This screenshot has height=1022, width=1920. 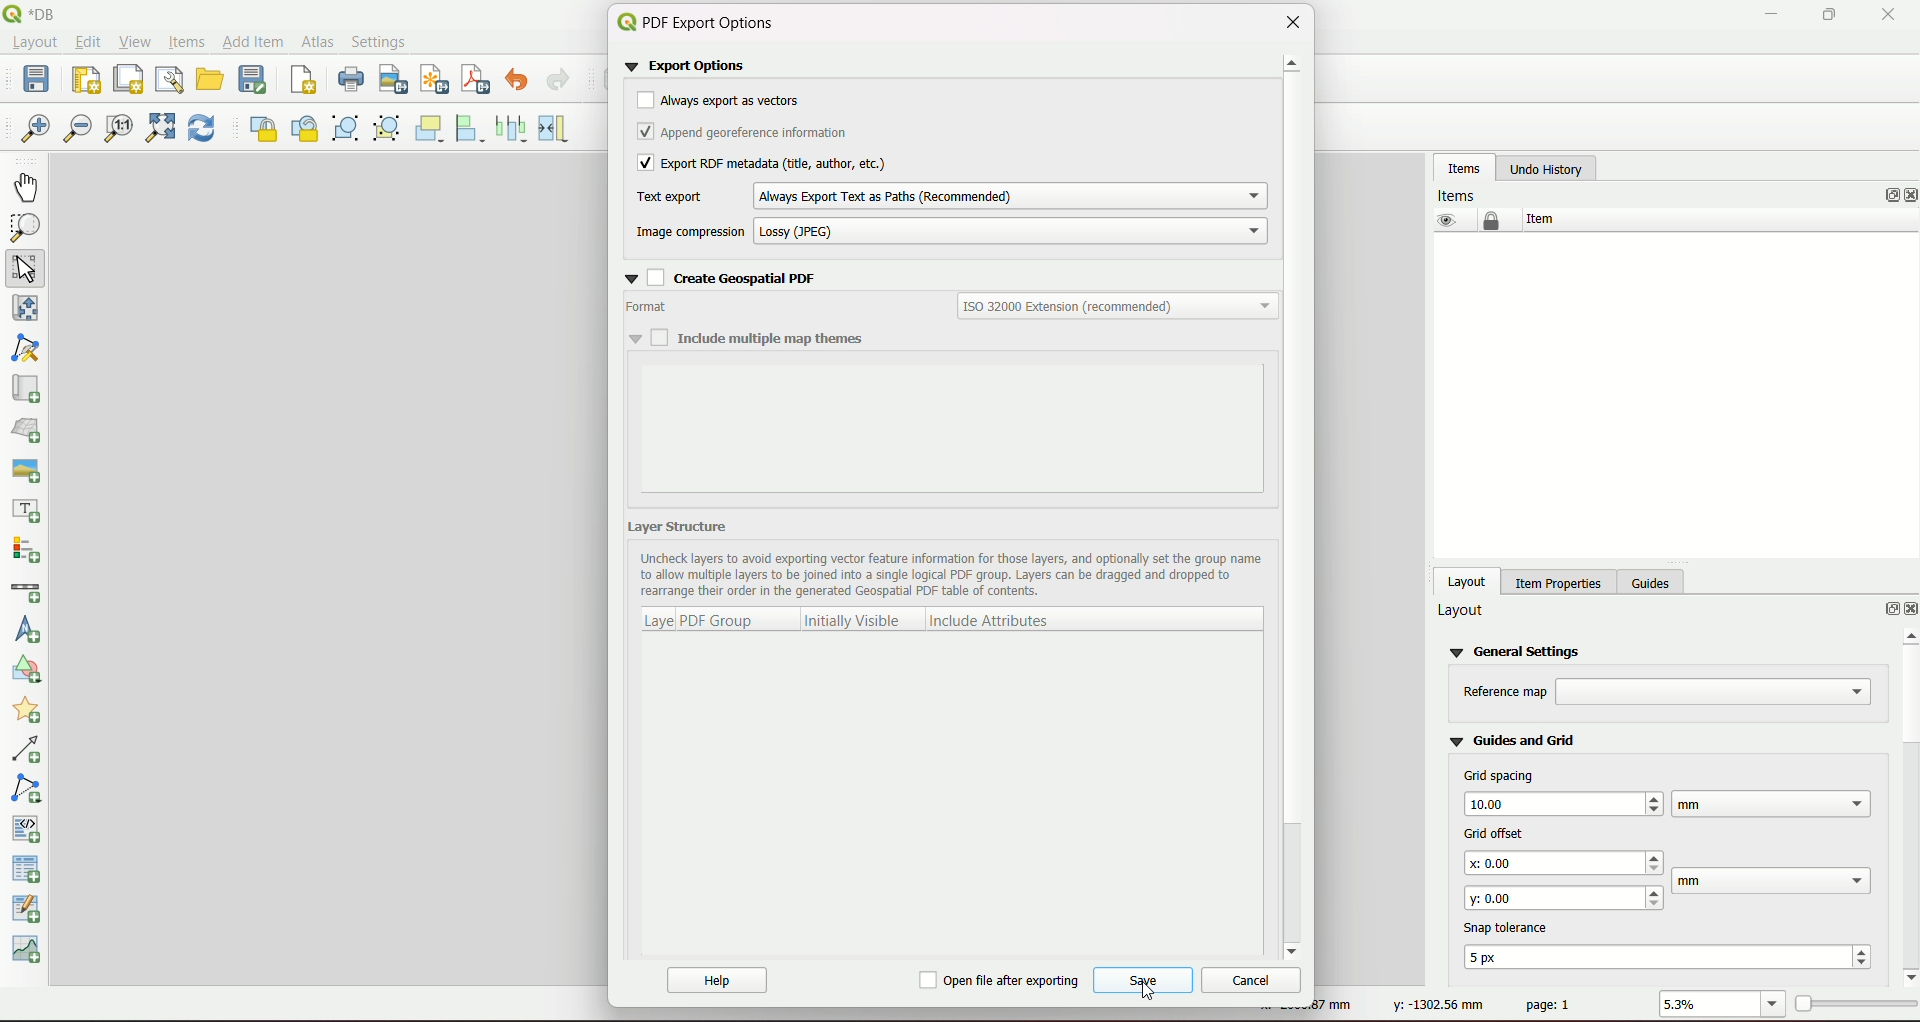 I want to click on resize item width, so click(x=557, y=128).